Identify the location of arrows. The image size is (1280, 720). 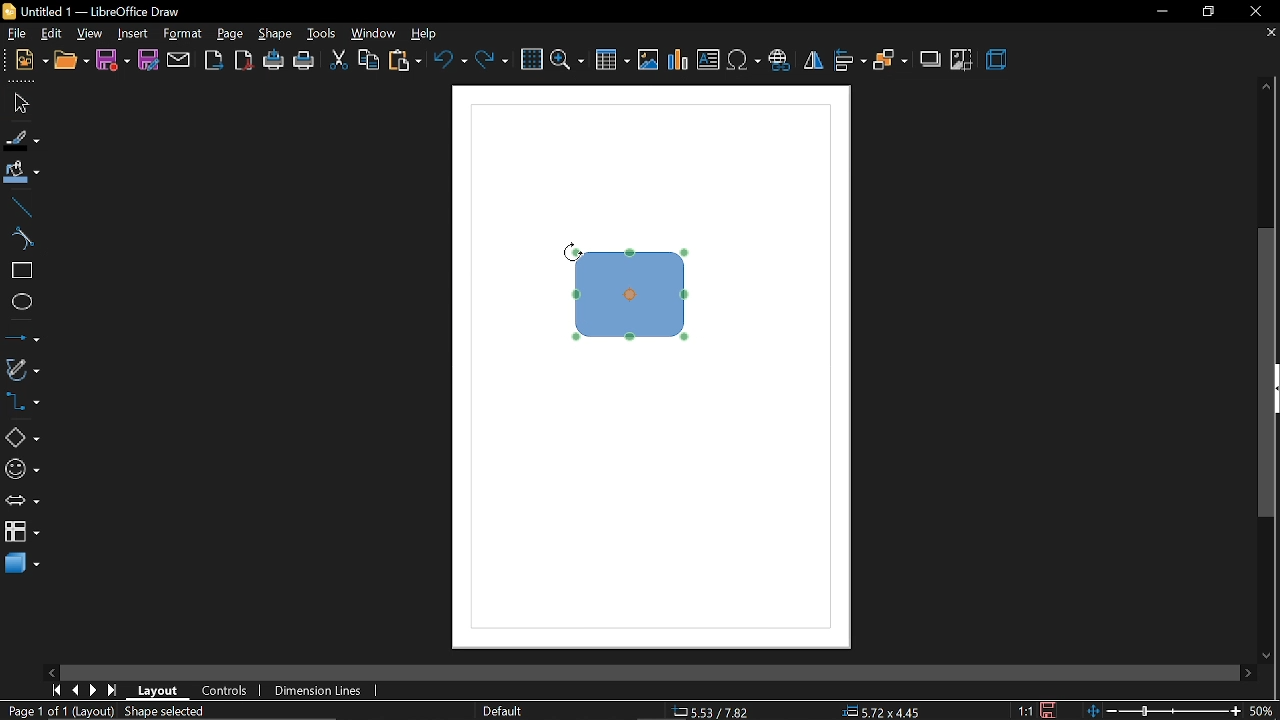
(21, 500).